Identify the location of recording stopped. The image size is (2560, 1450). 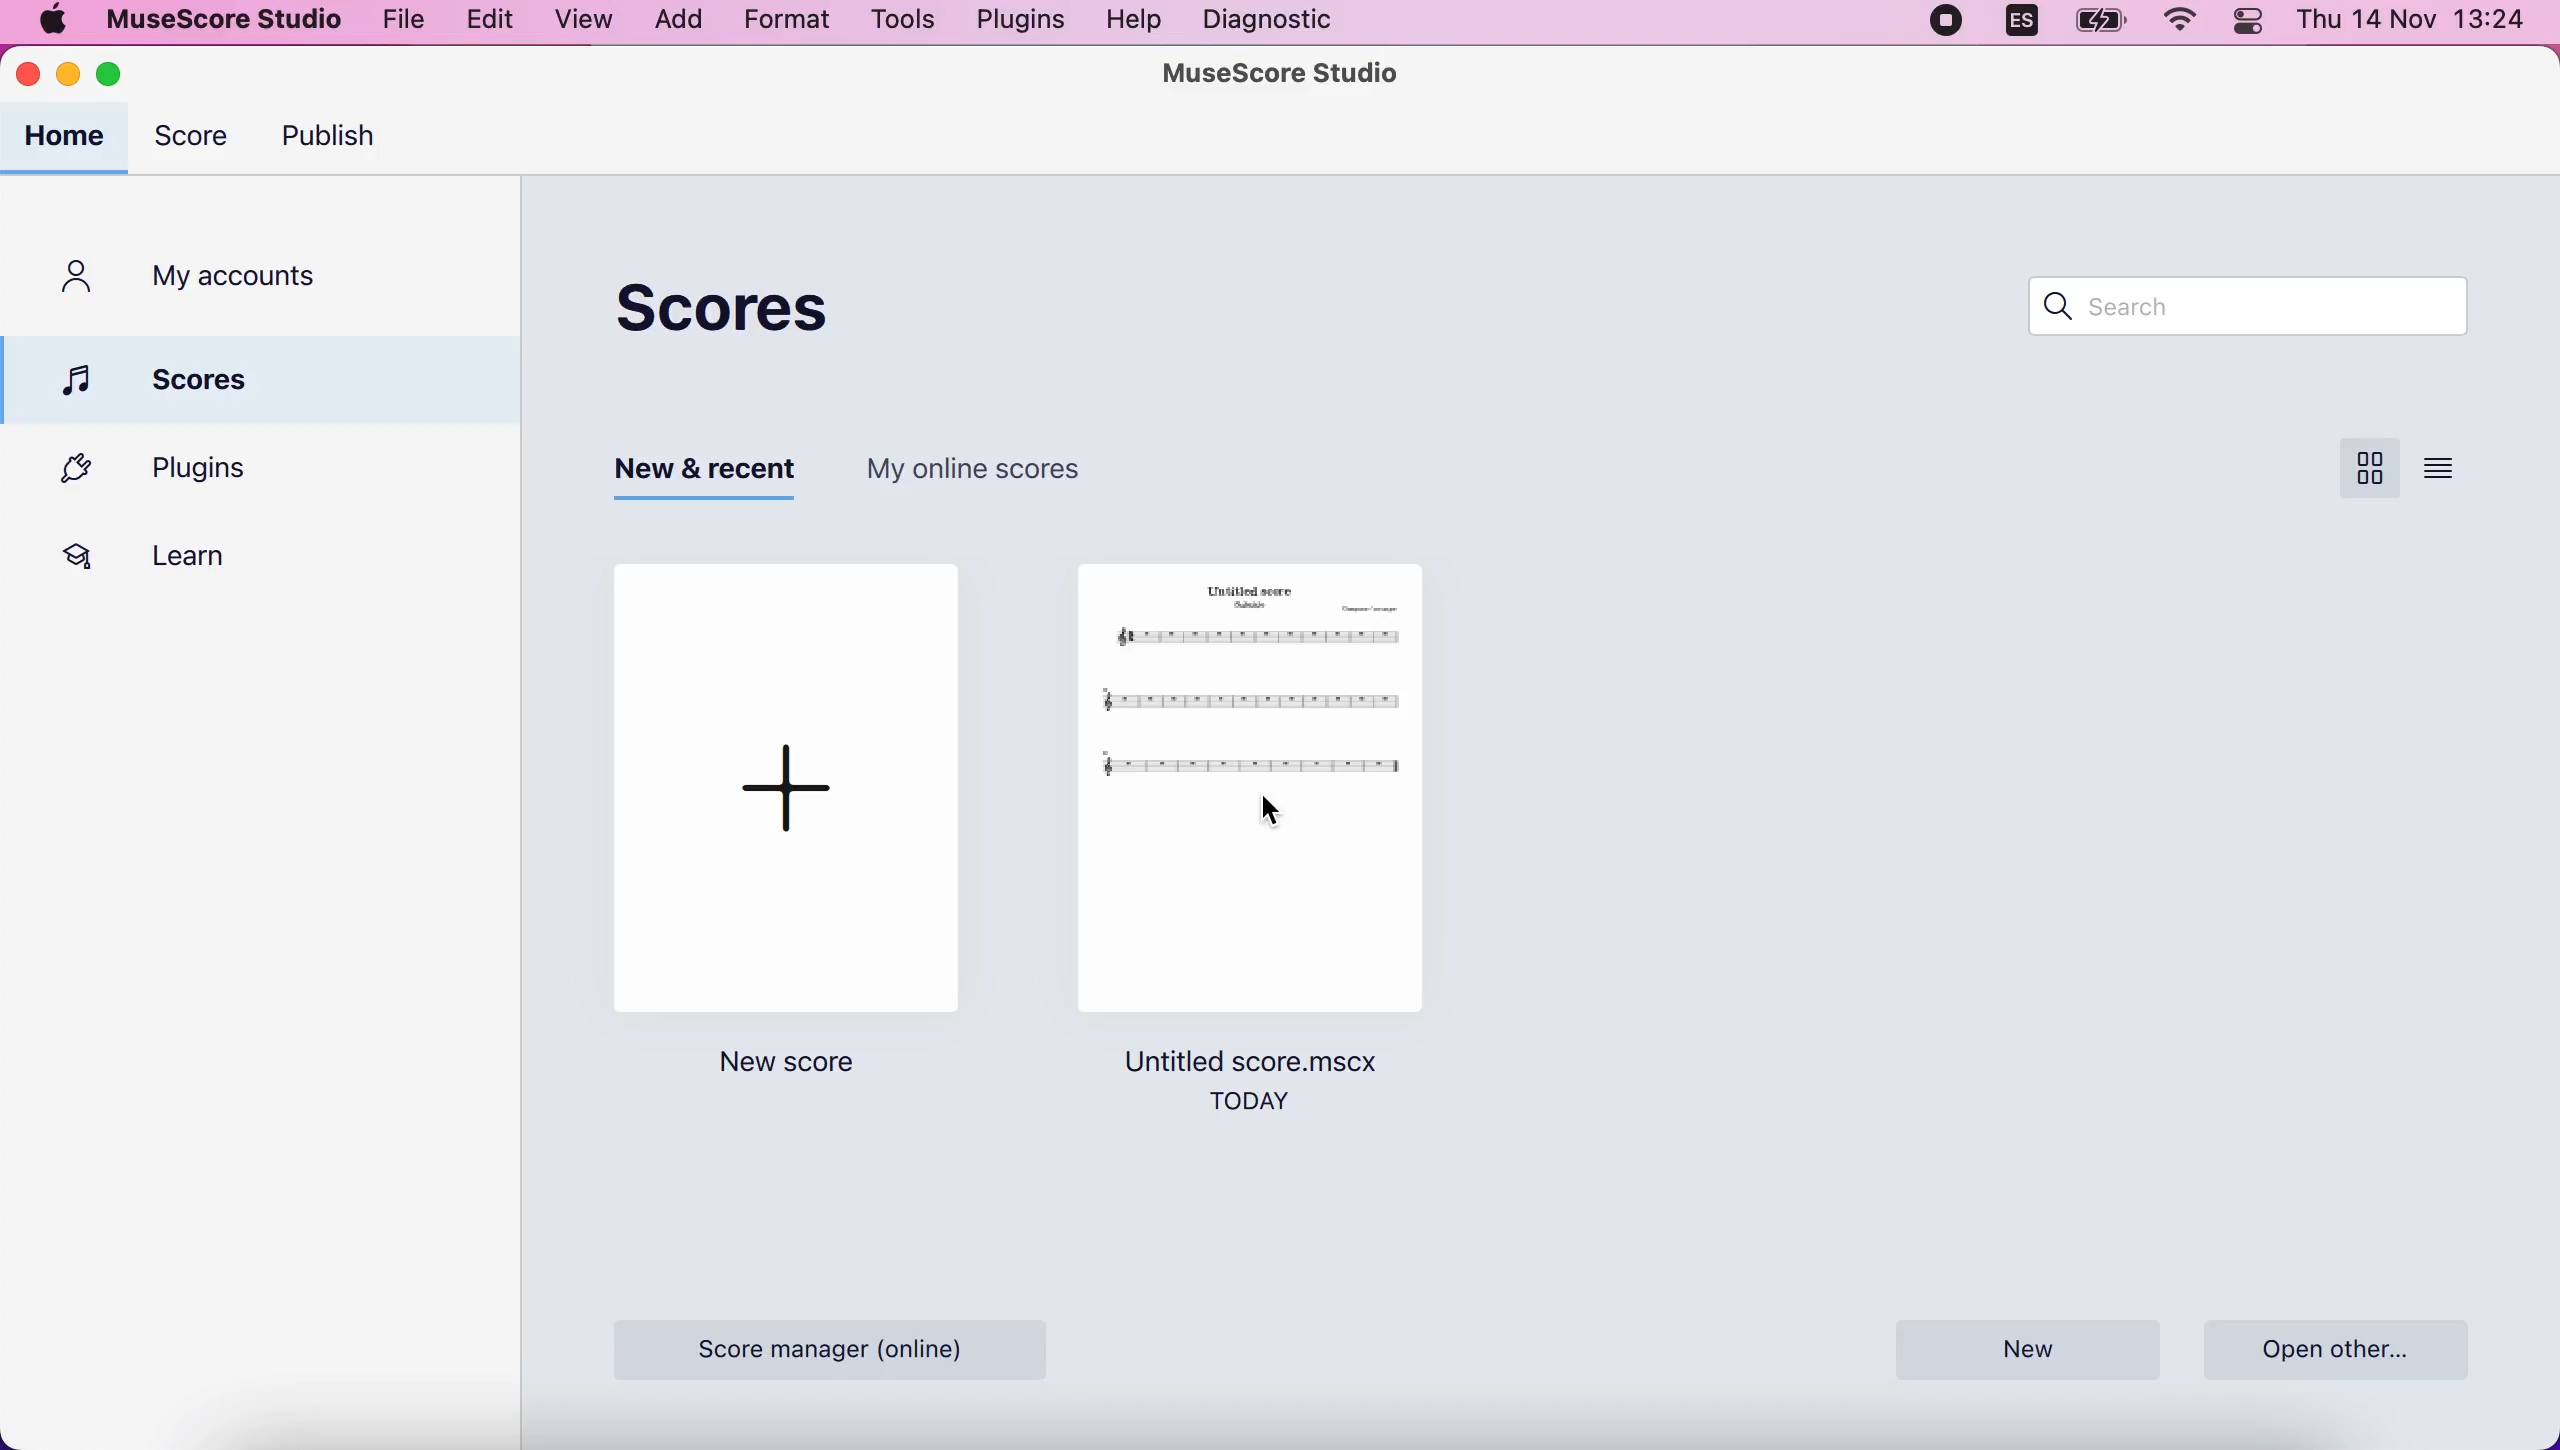
(1939, 25).